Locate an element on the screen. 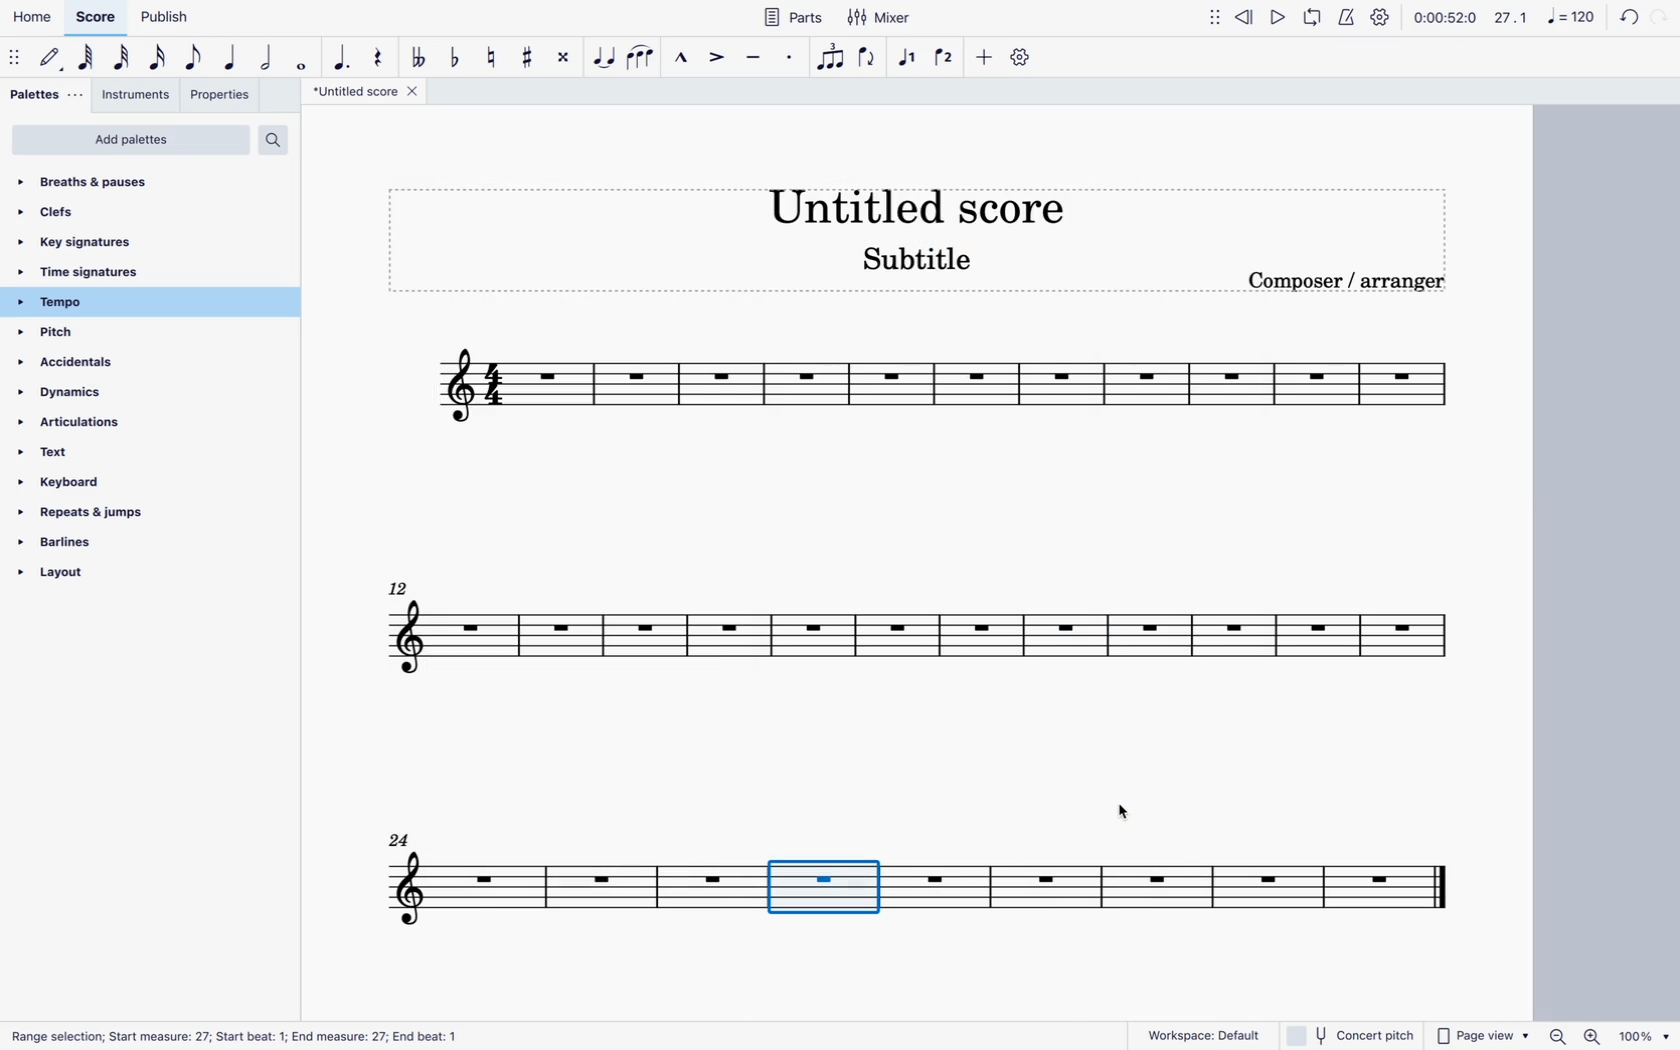 Image resolution: width=1680 pixels, height=1050 pixels. keyboard is located at coordinates (99, 483).